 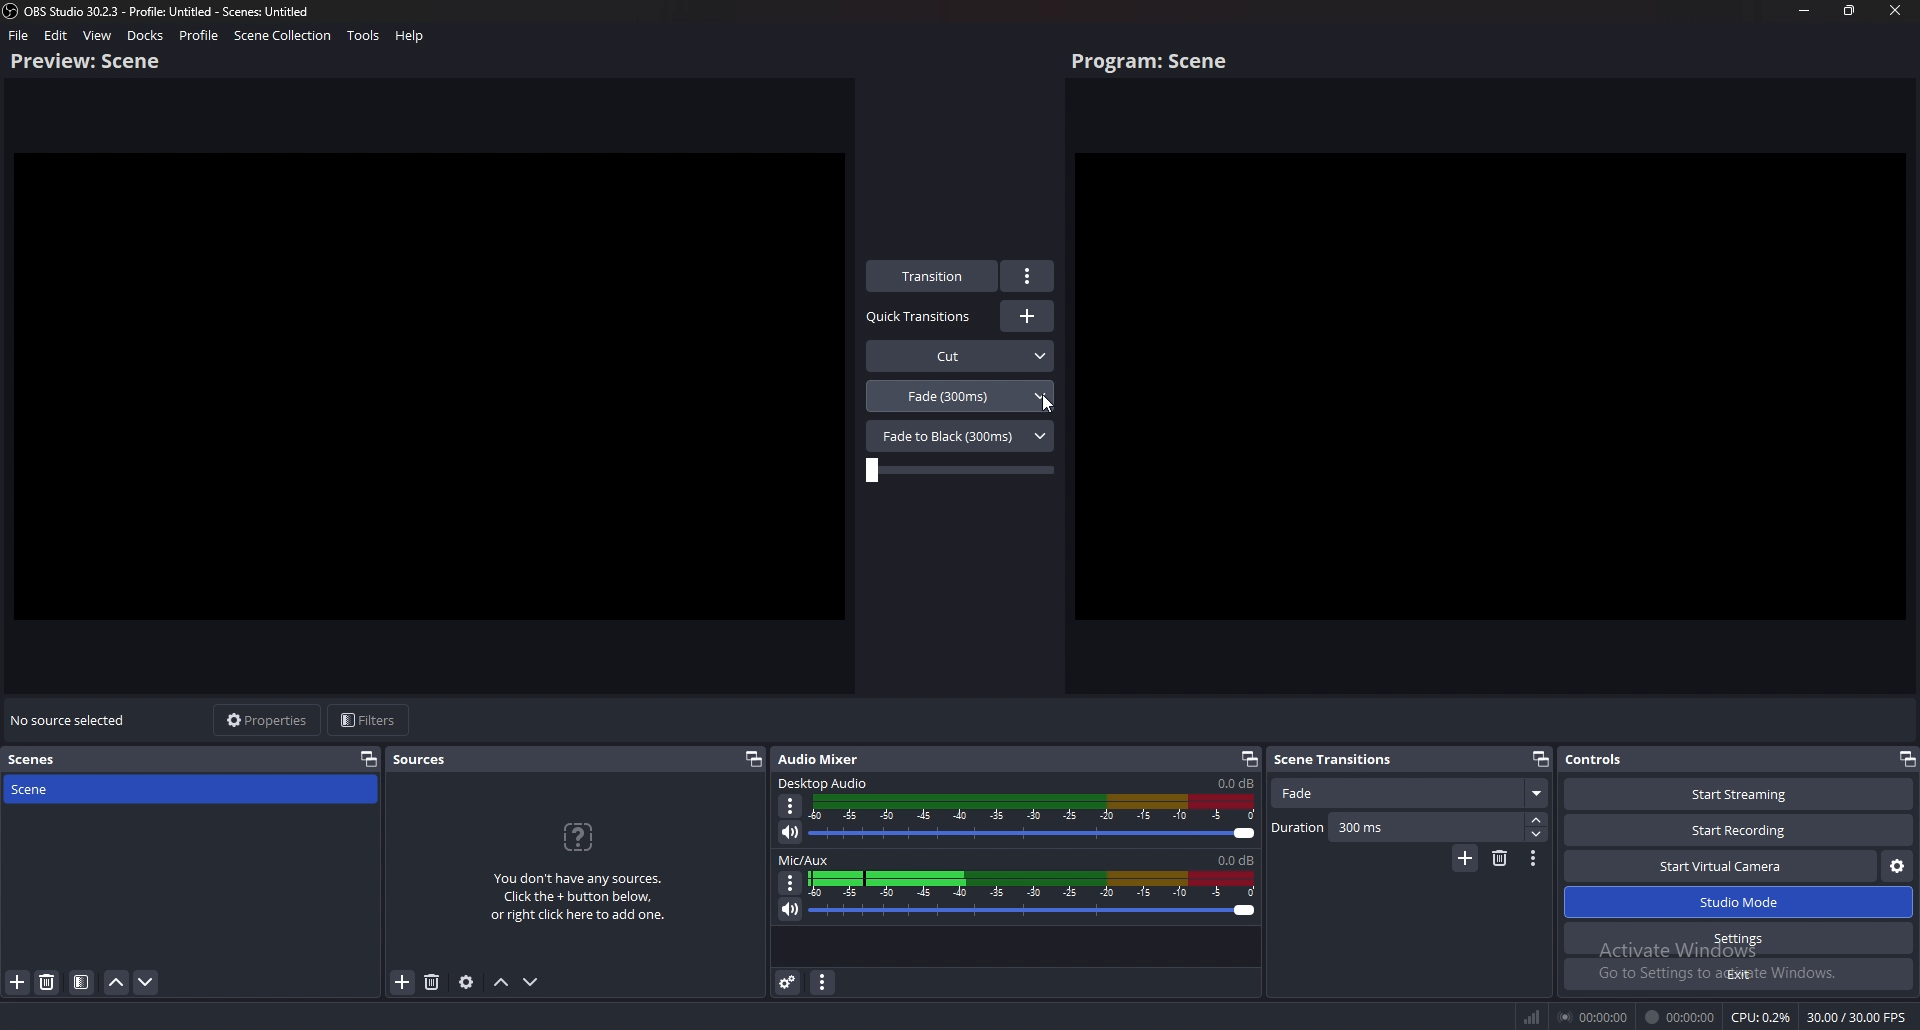 What do you see at coordinates (792, 806) in the screenshot?
I see `Options` at bounding box center [792, 806].